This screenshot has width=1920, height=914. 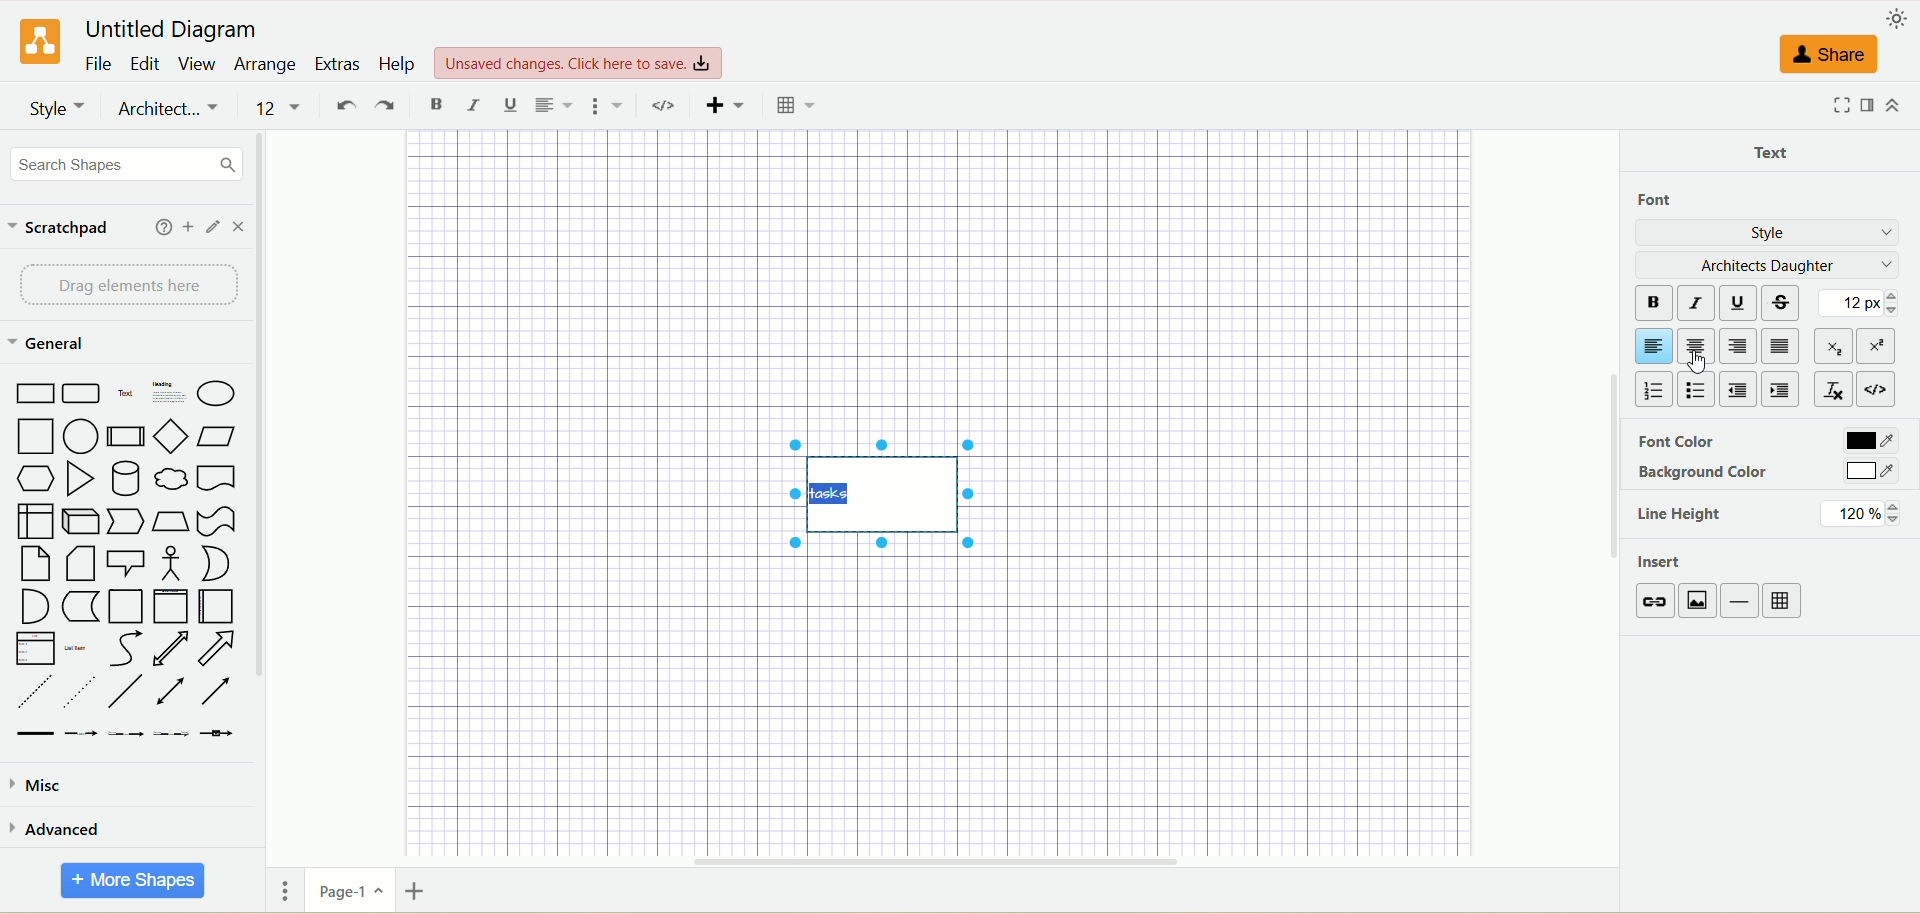 I want to click on Text, so click(x=126, y=393).